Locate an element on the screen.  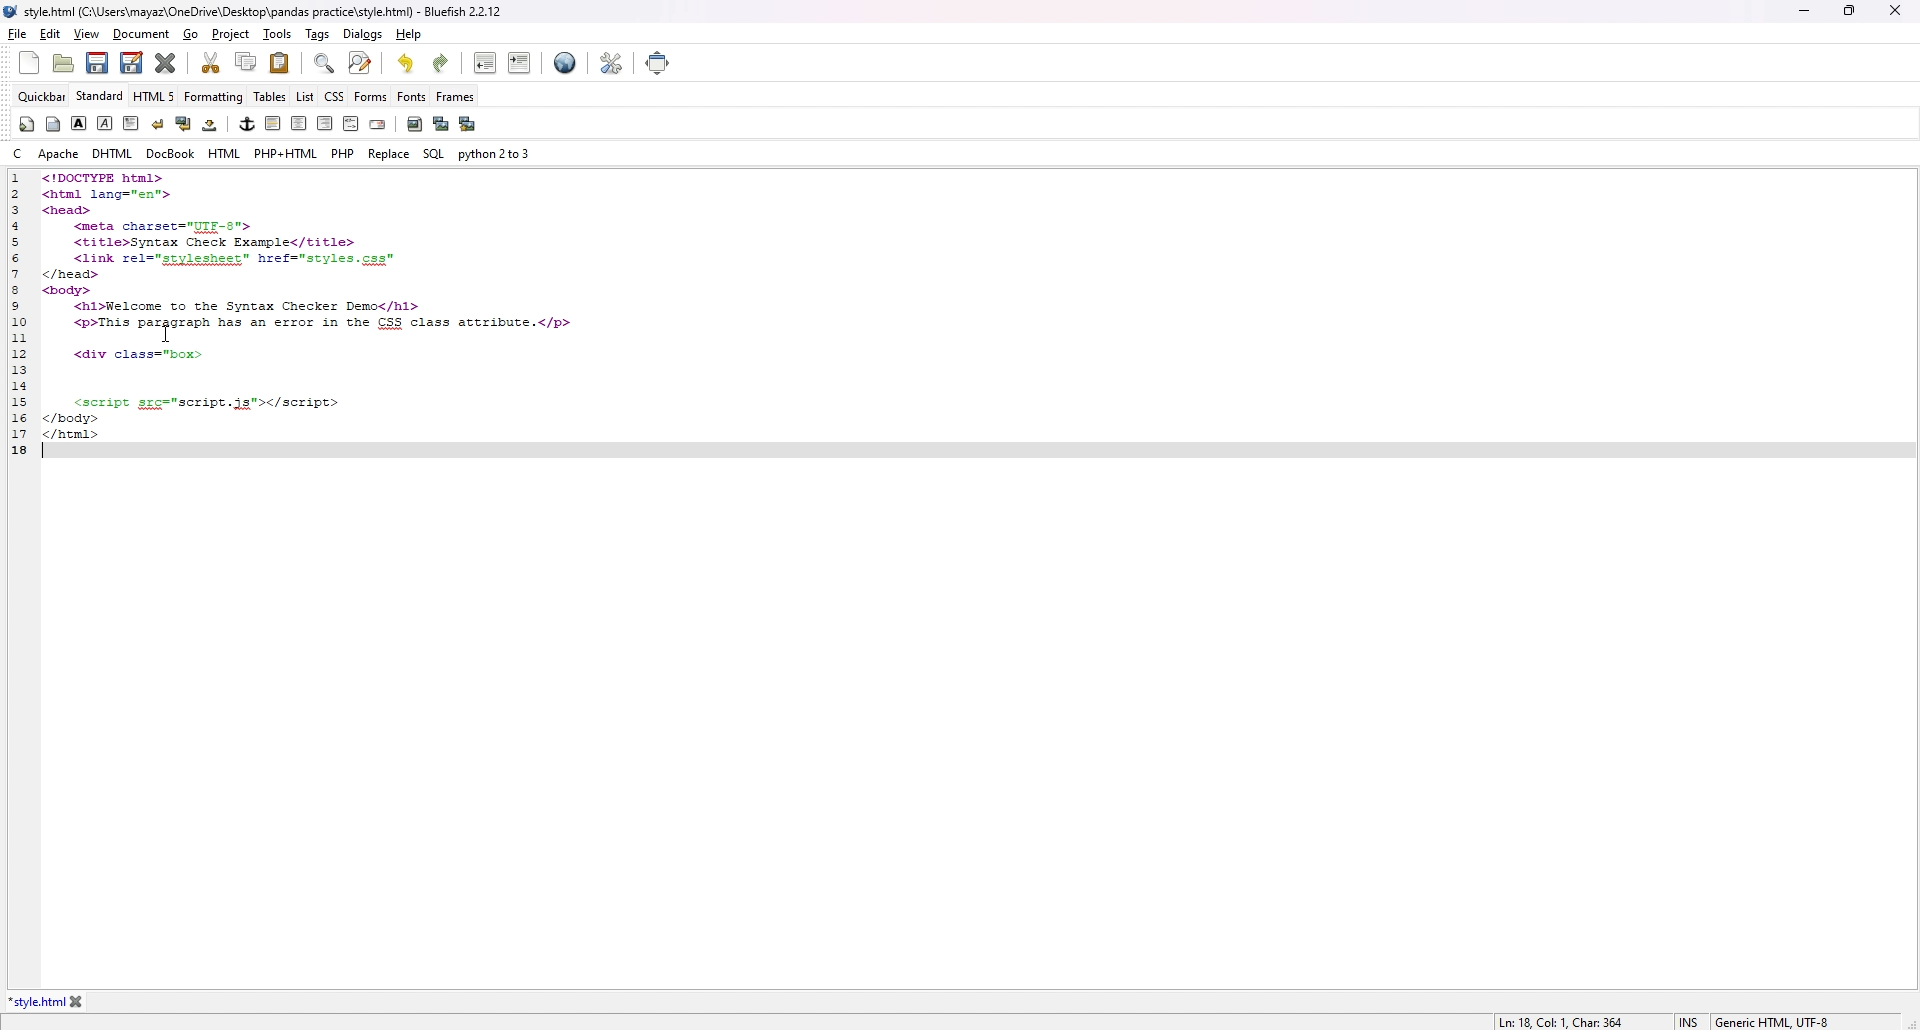
close current tab is located at coordinates (165, 63).